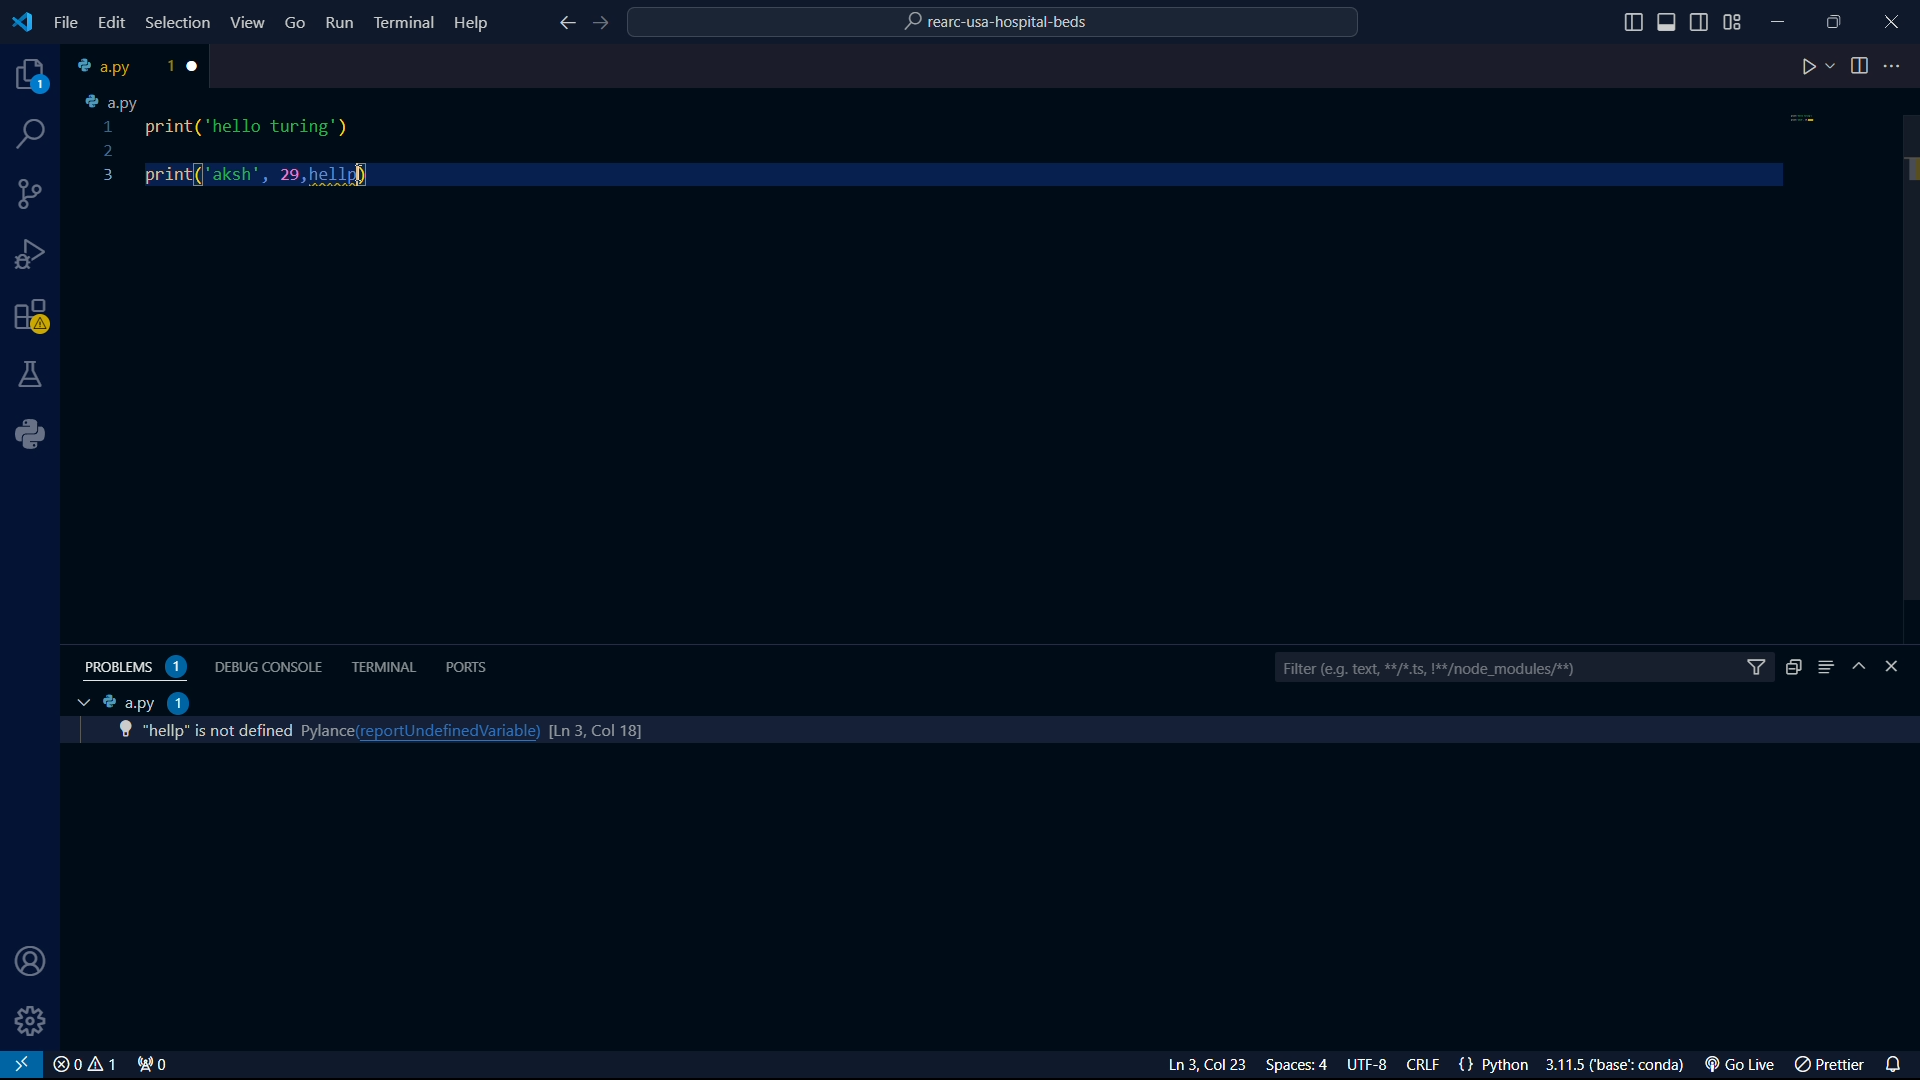  I want to click on play, so click(1817, 68).